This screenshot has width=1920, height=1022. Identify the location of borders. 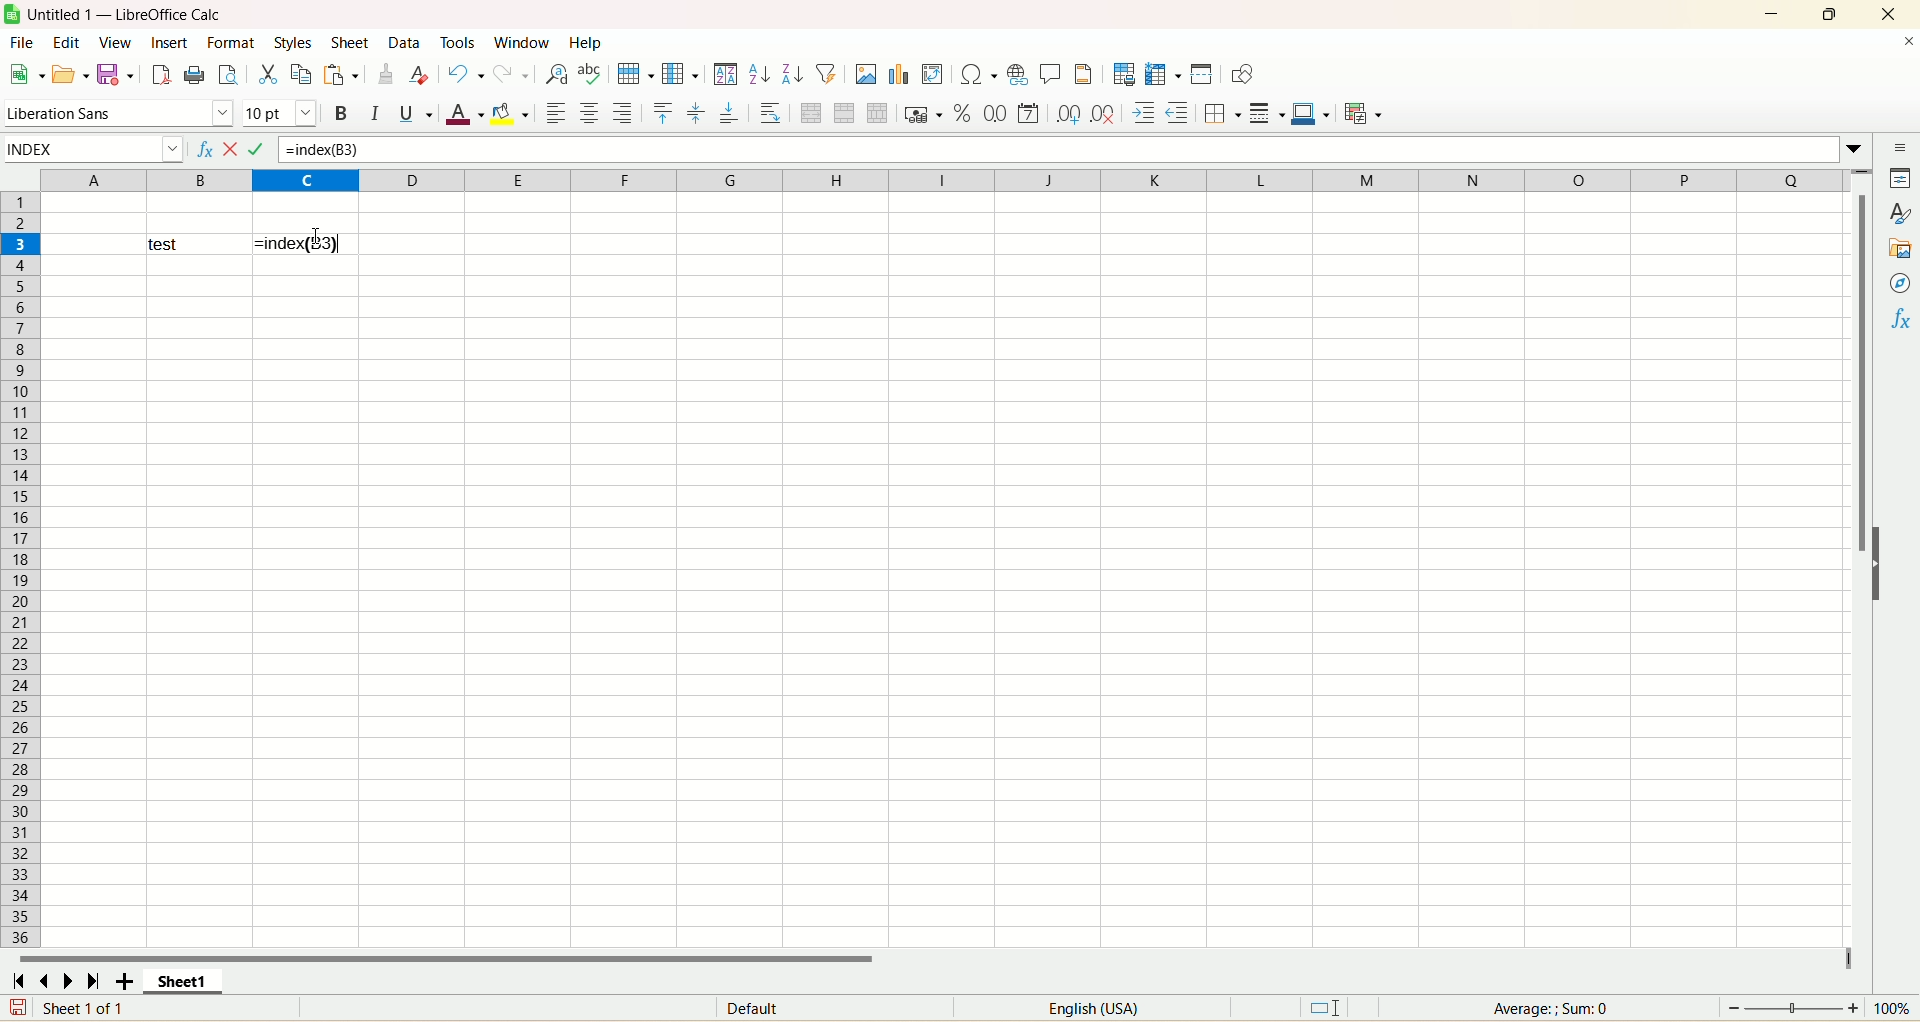
(1223, 113).